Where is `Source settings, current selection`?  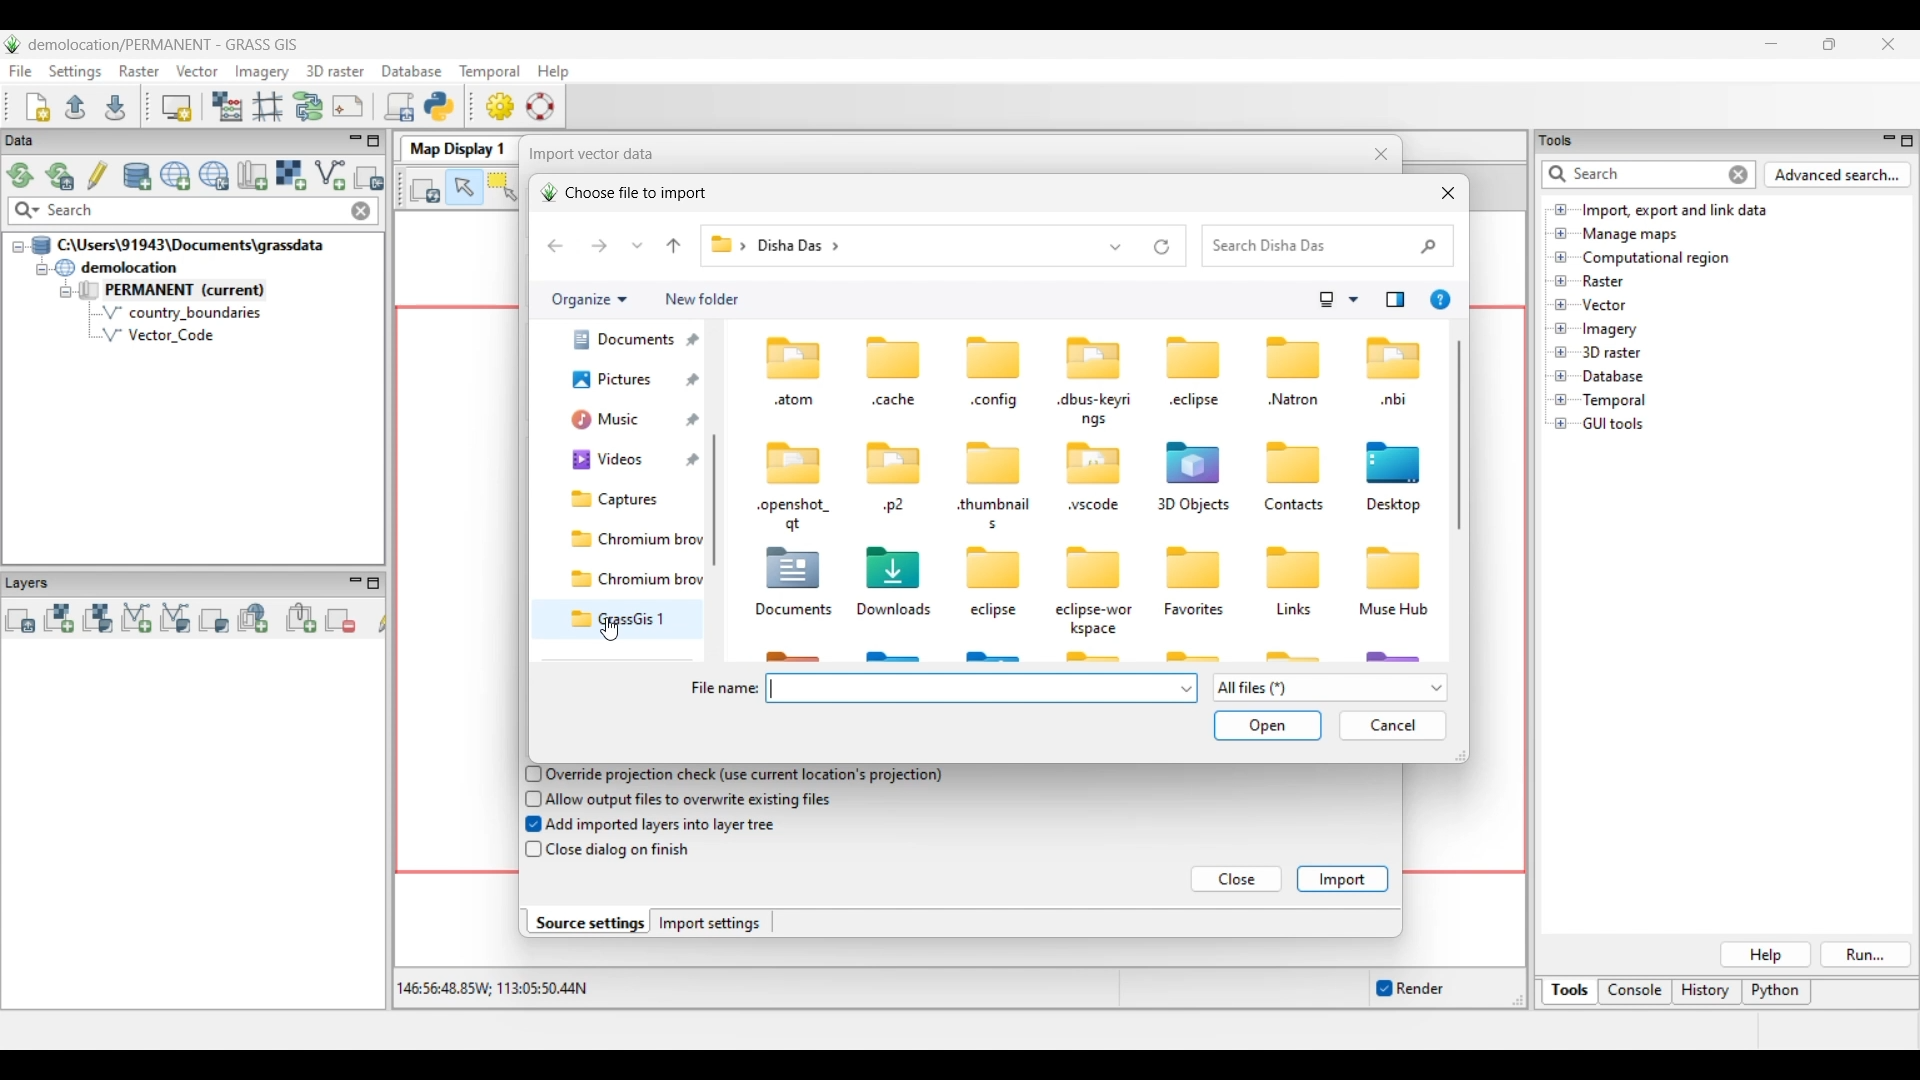
Source settings, current selection is located at coordinates (588, 922).